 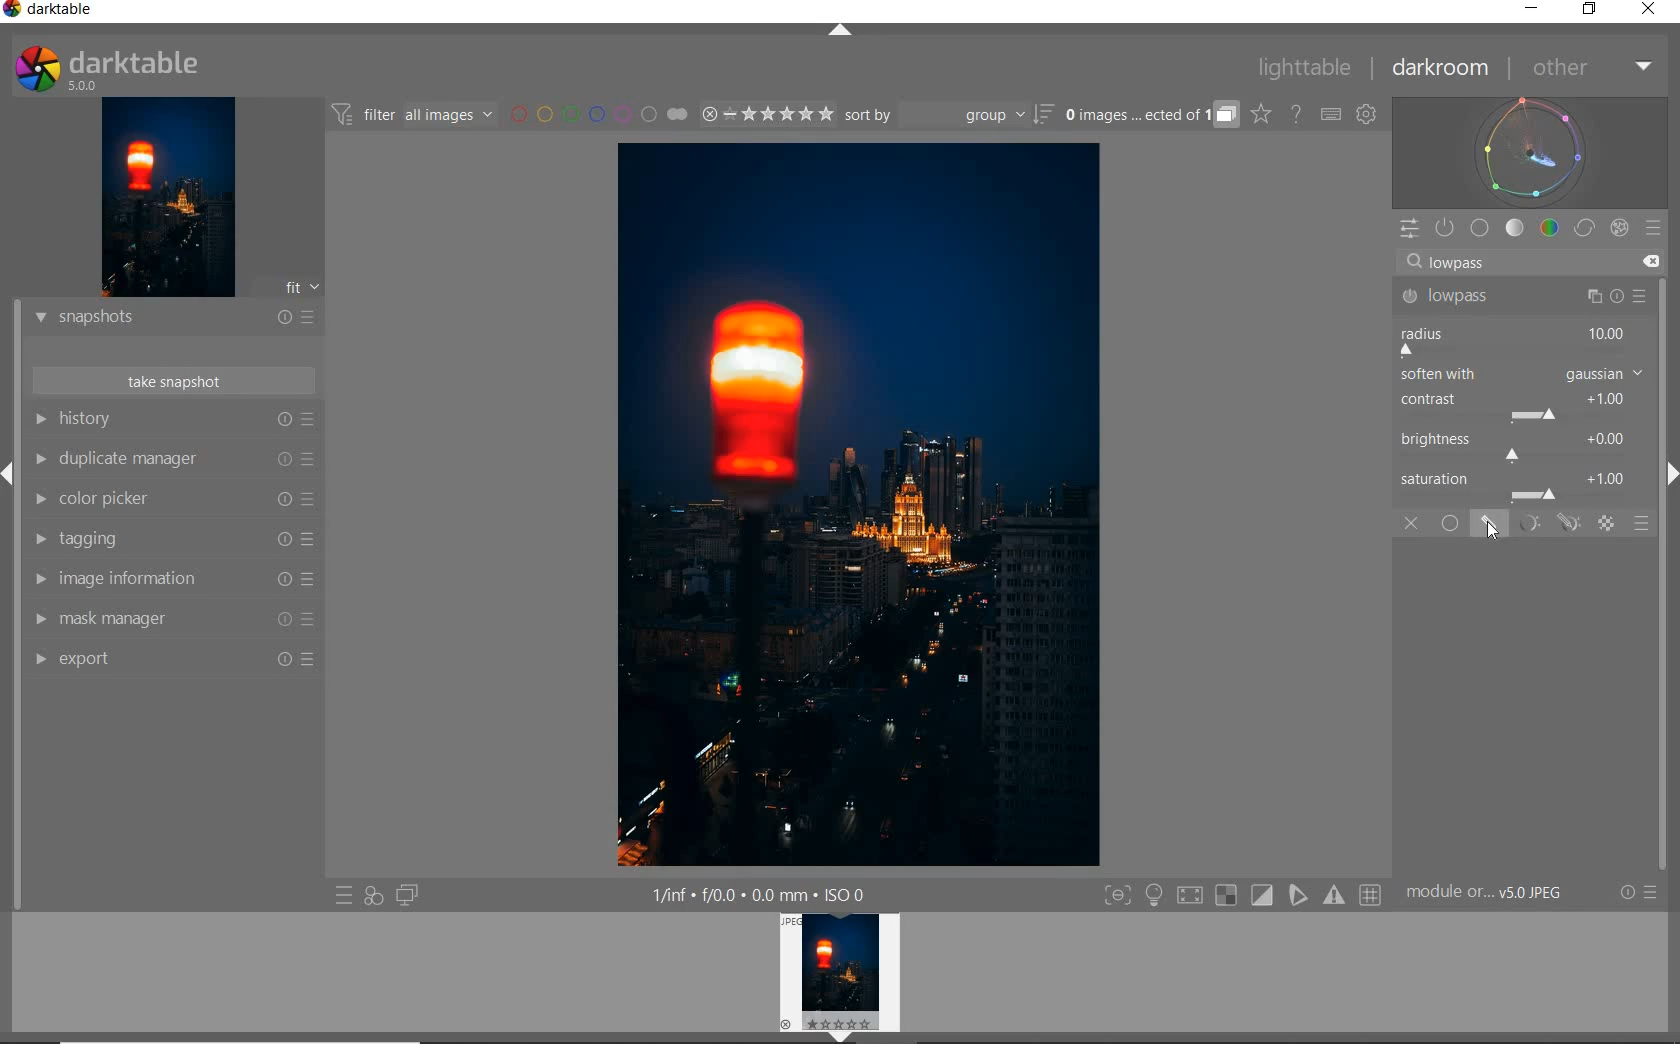 I want to click on Reset, so click(x=281, y=501).